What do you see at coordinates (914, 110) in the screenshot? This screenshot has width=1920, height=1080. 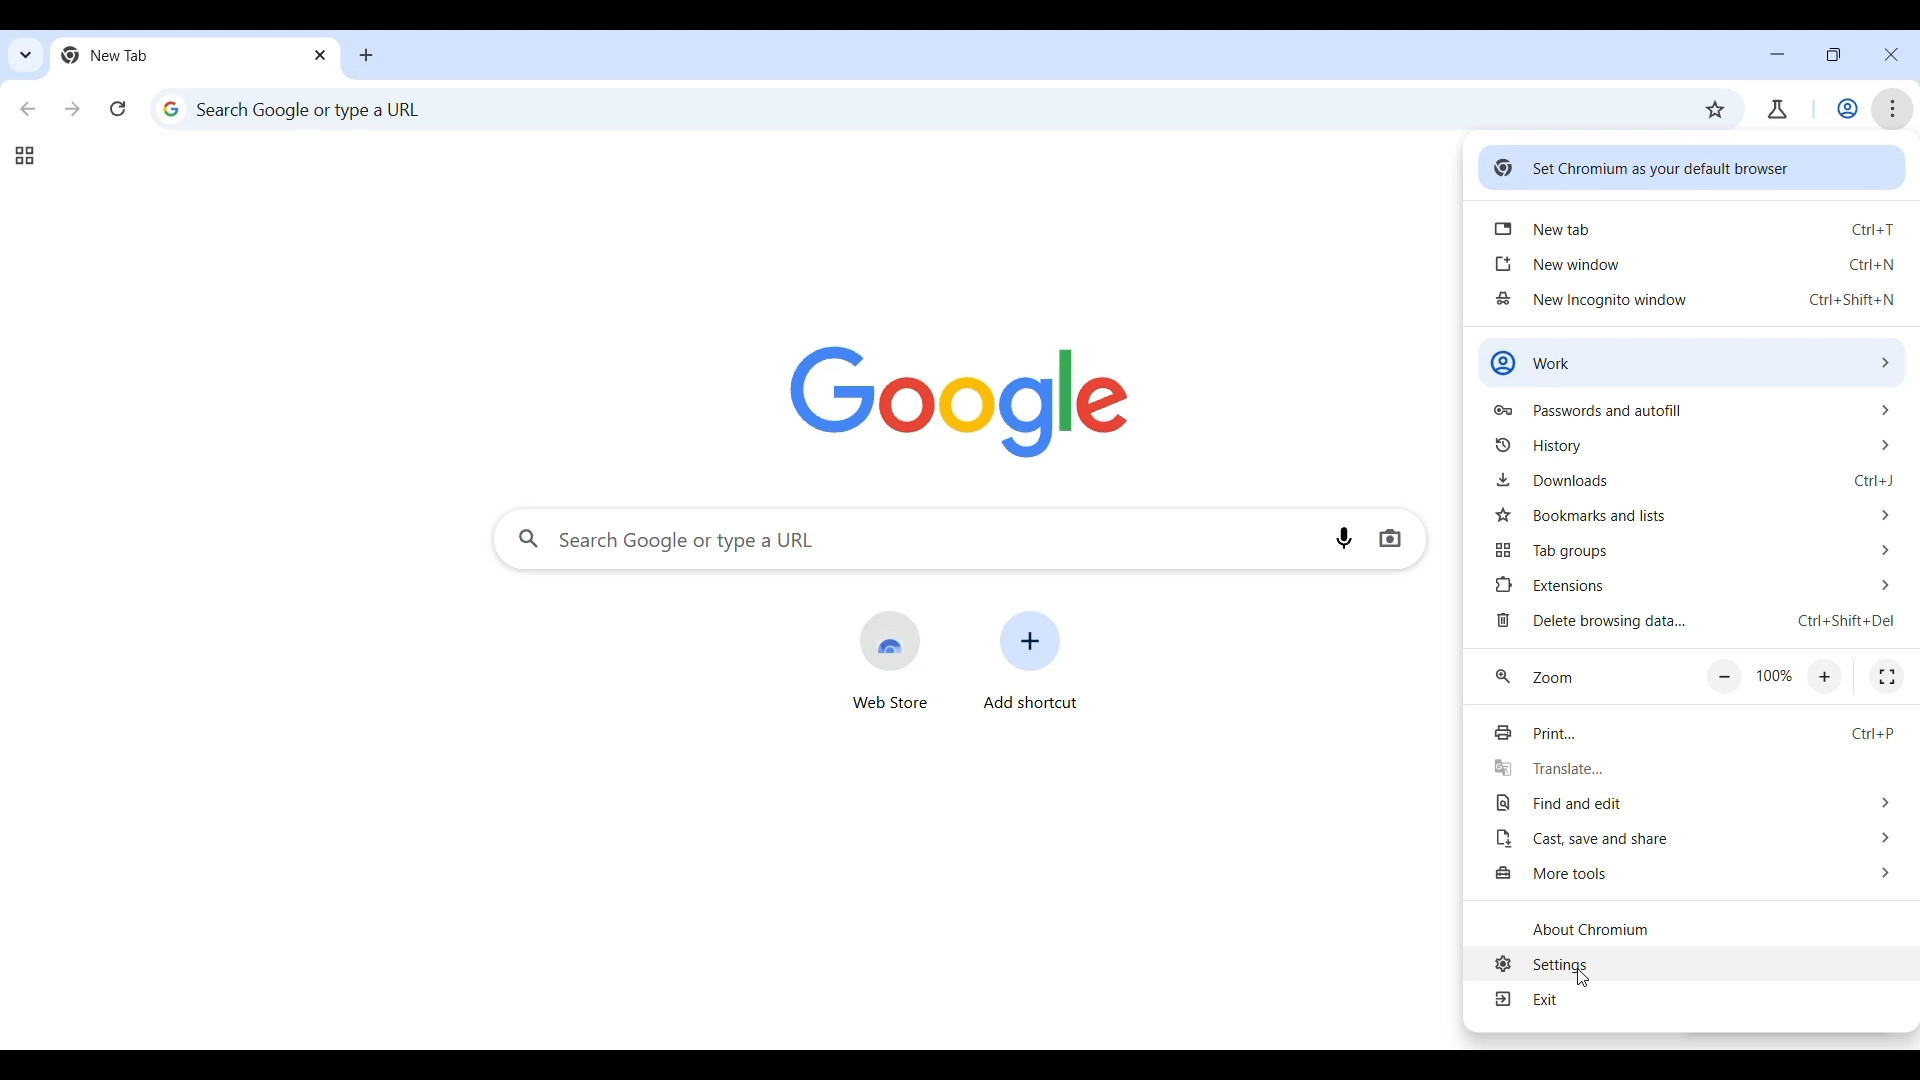 I see `Search Google or enter web link` at bounding box center [914, 110].